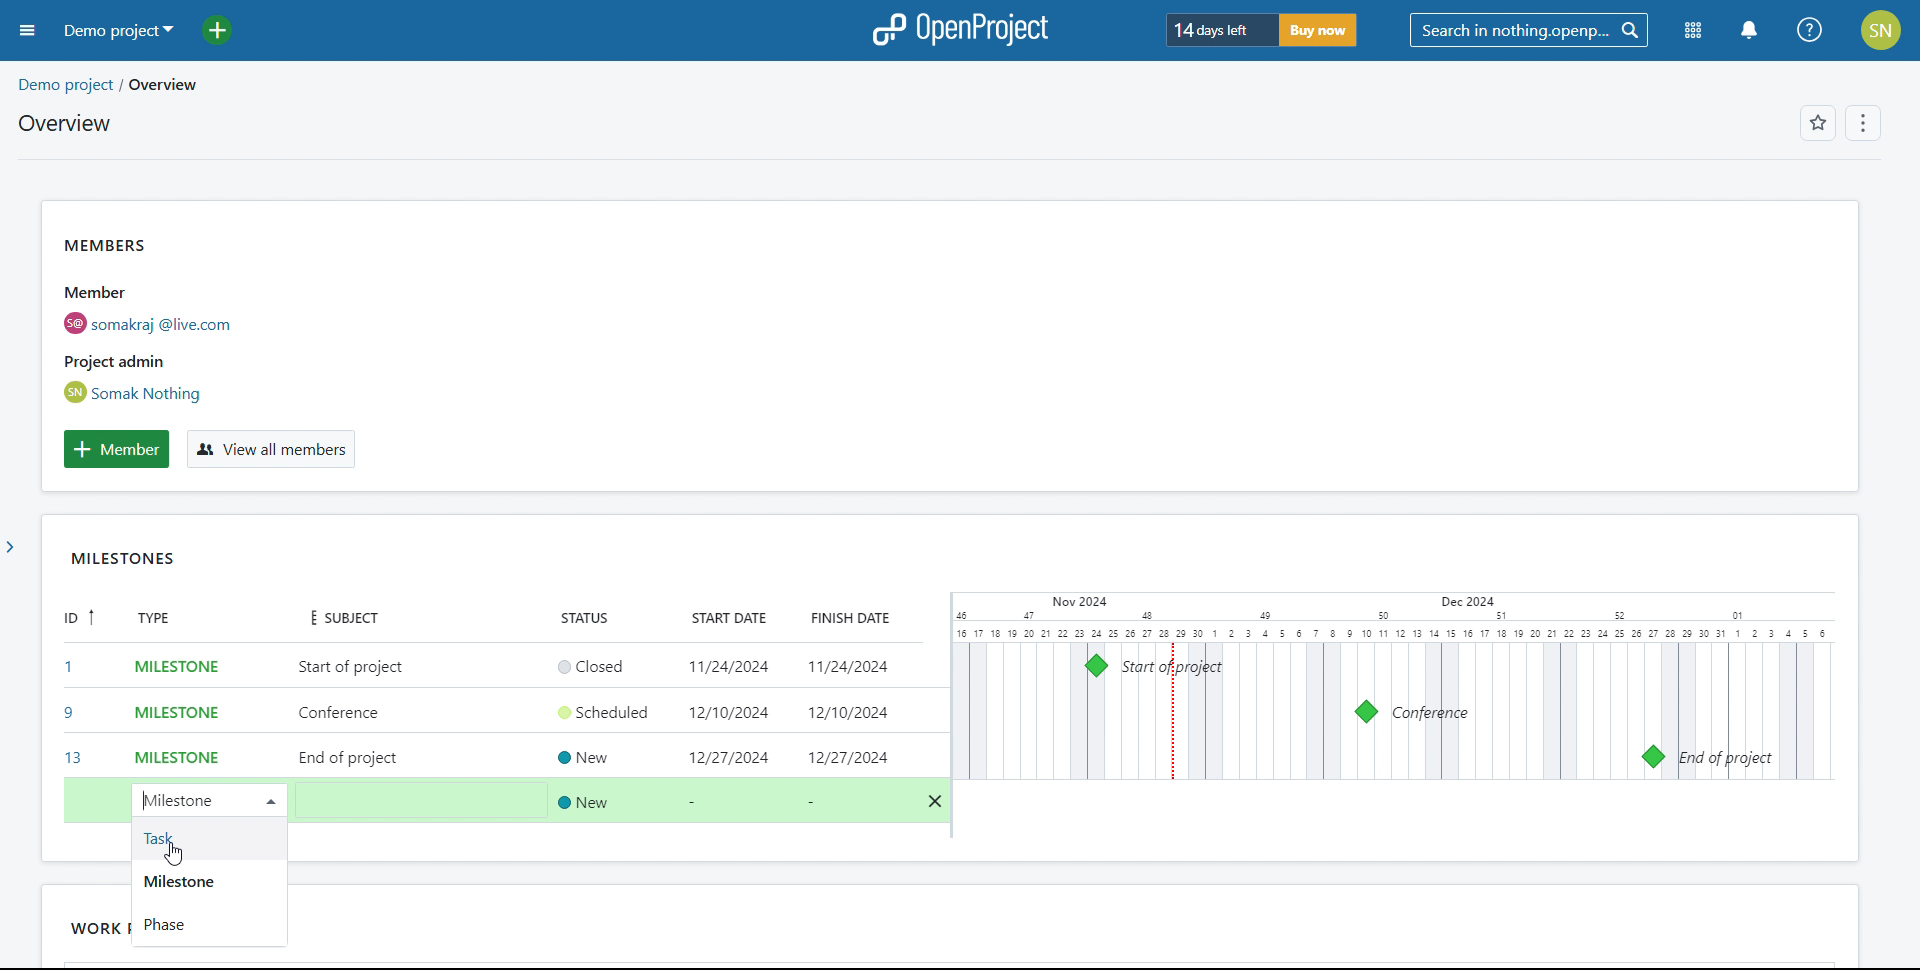  I want to click on search, so click(1528, 31).